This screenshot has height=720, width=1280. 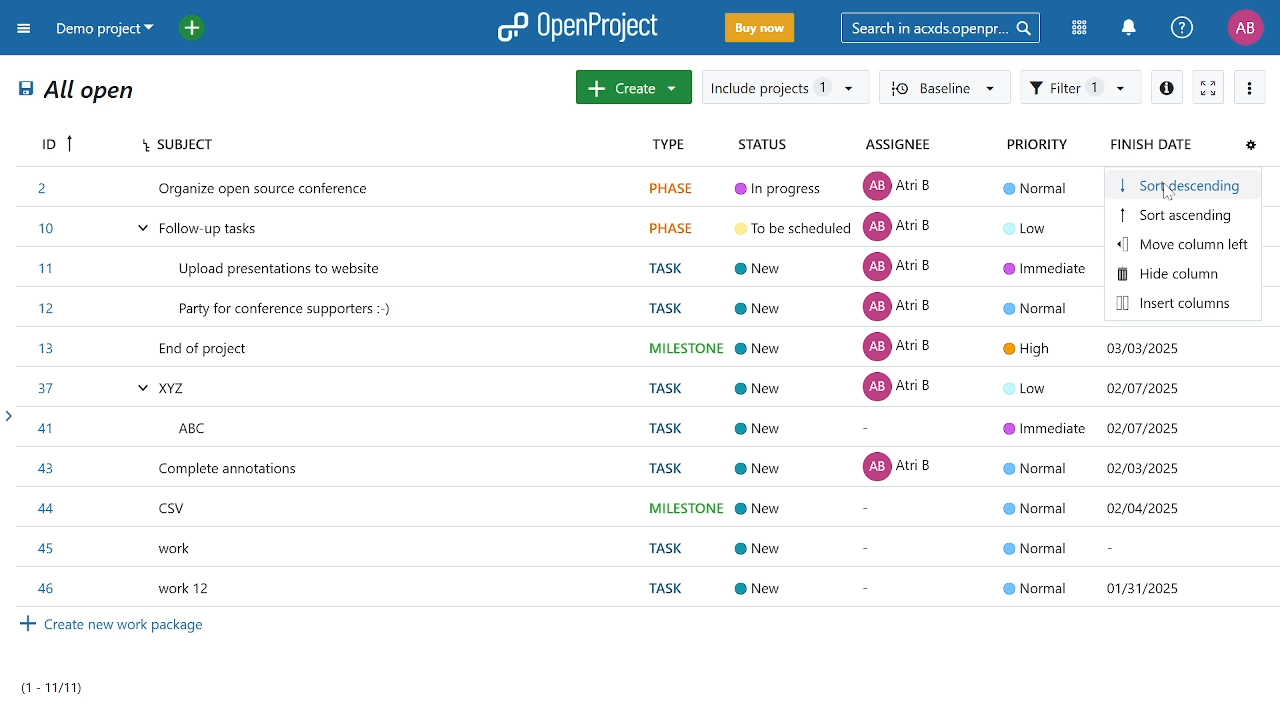 I want to click on finish date, so click(x=1163, y=145).